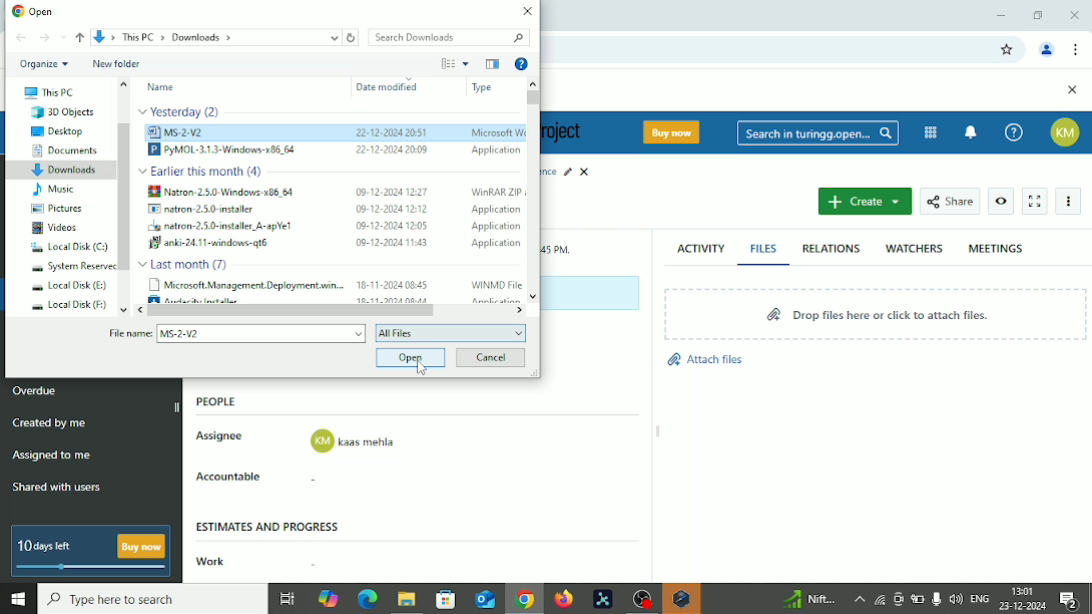 This screenshot has width=1092, height=614. I want to click on show current locations, so click(333, 37).